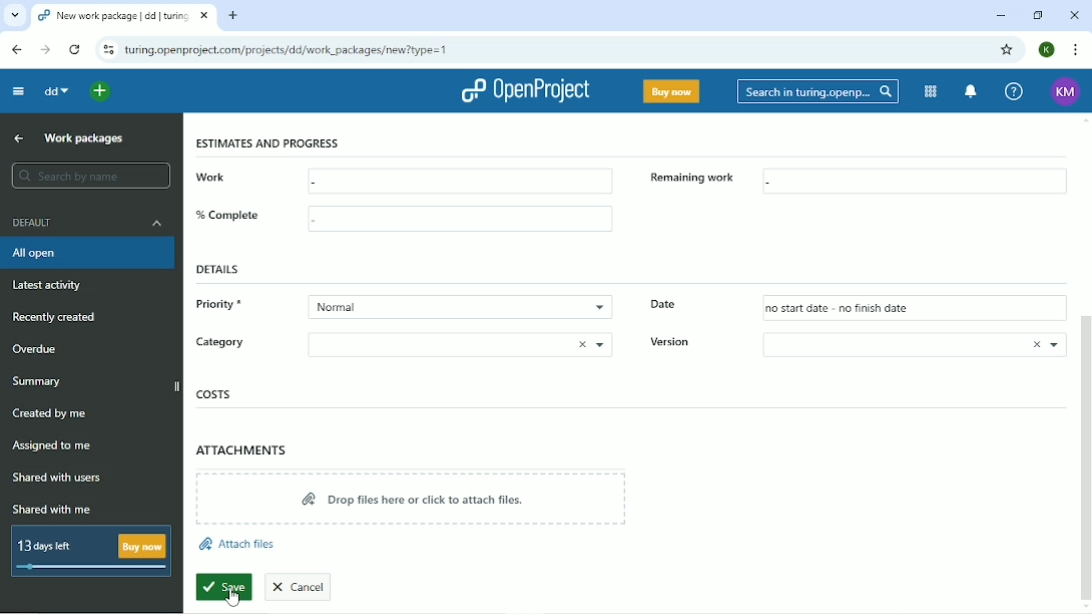 The image size is (1092, 614). I want to click on Version, so click(686, 346).